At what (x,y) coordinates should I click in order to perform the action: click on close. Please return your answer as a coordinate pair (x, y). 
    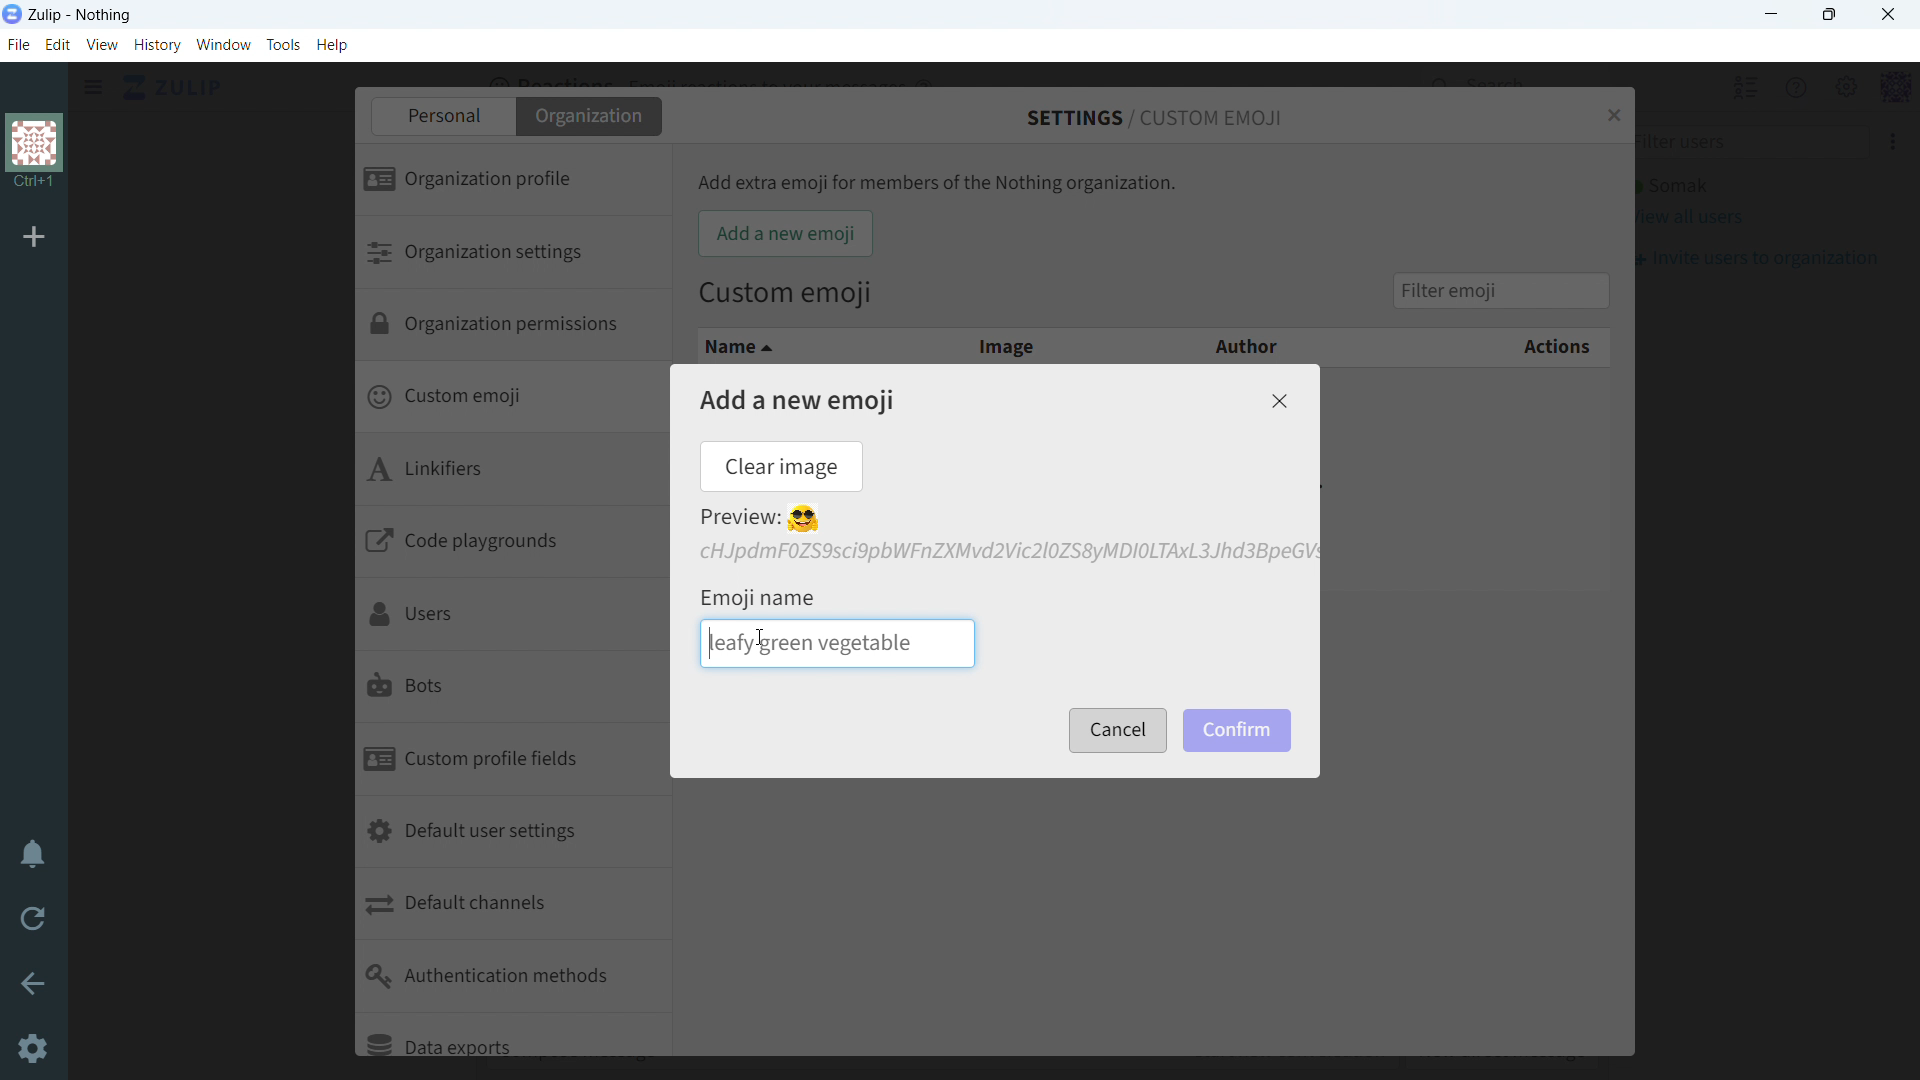
    Looking at the image, I should click on (1278, 401).